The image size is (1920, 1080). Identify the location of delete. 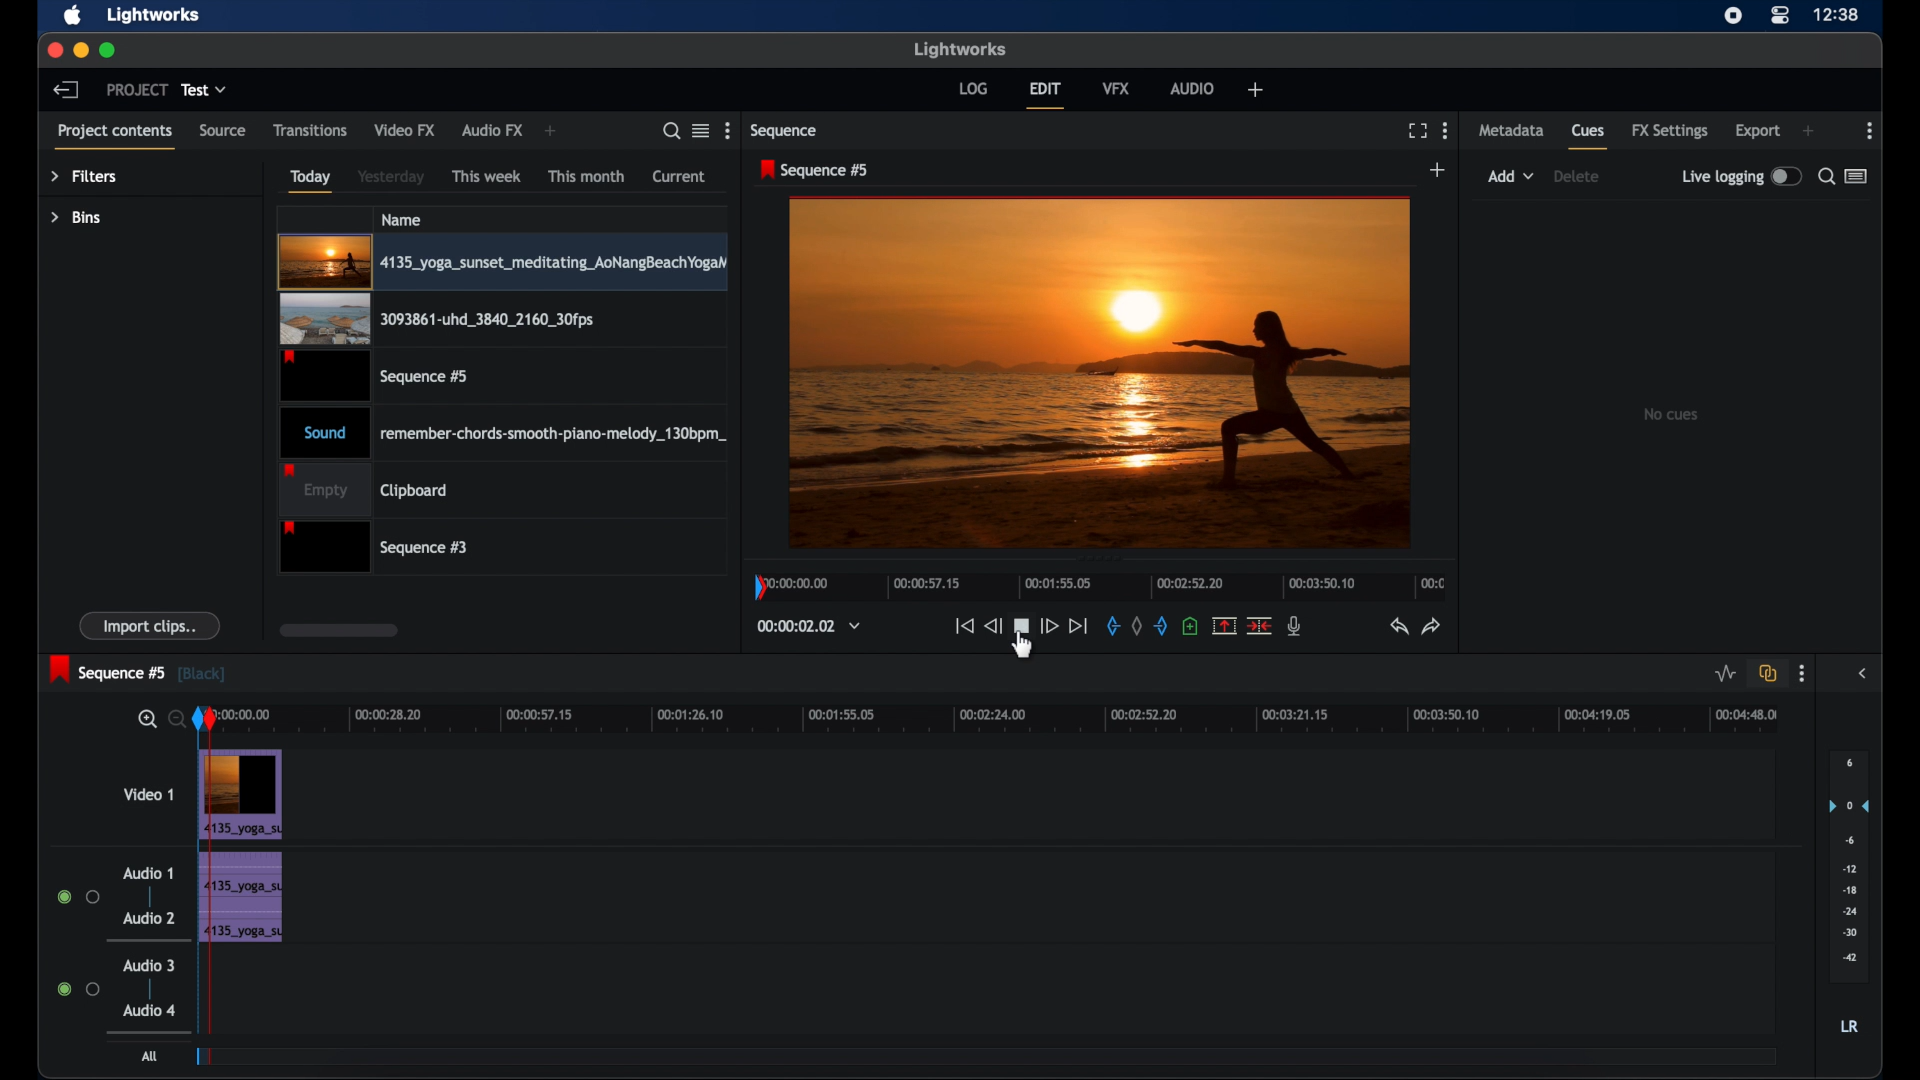
(1580, 177).